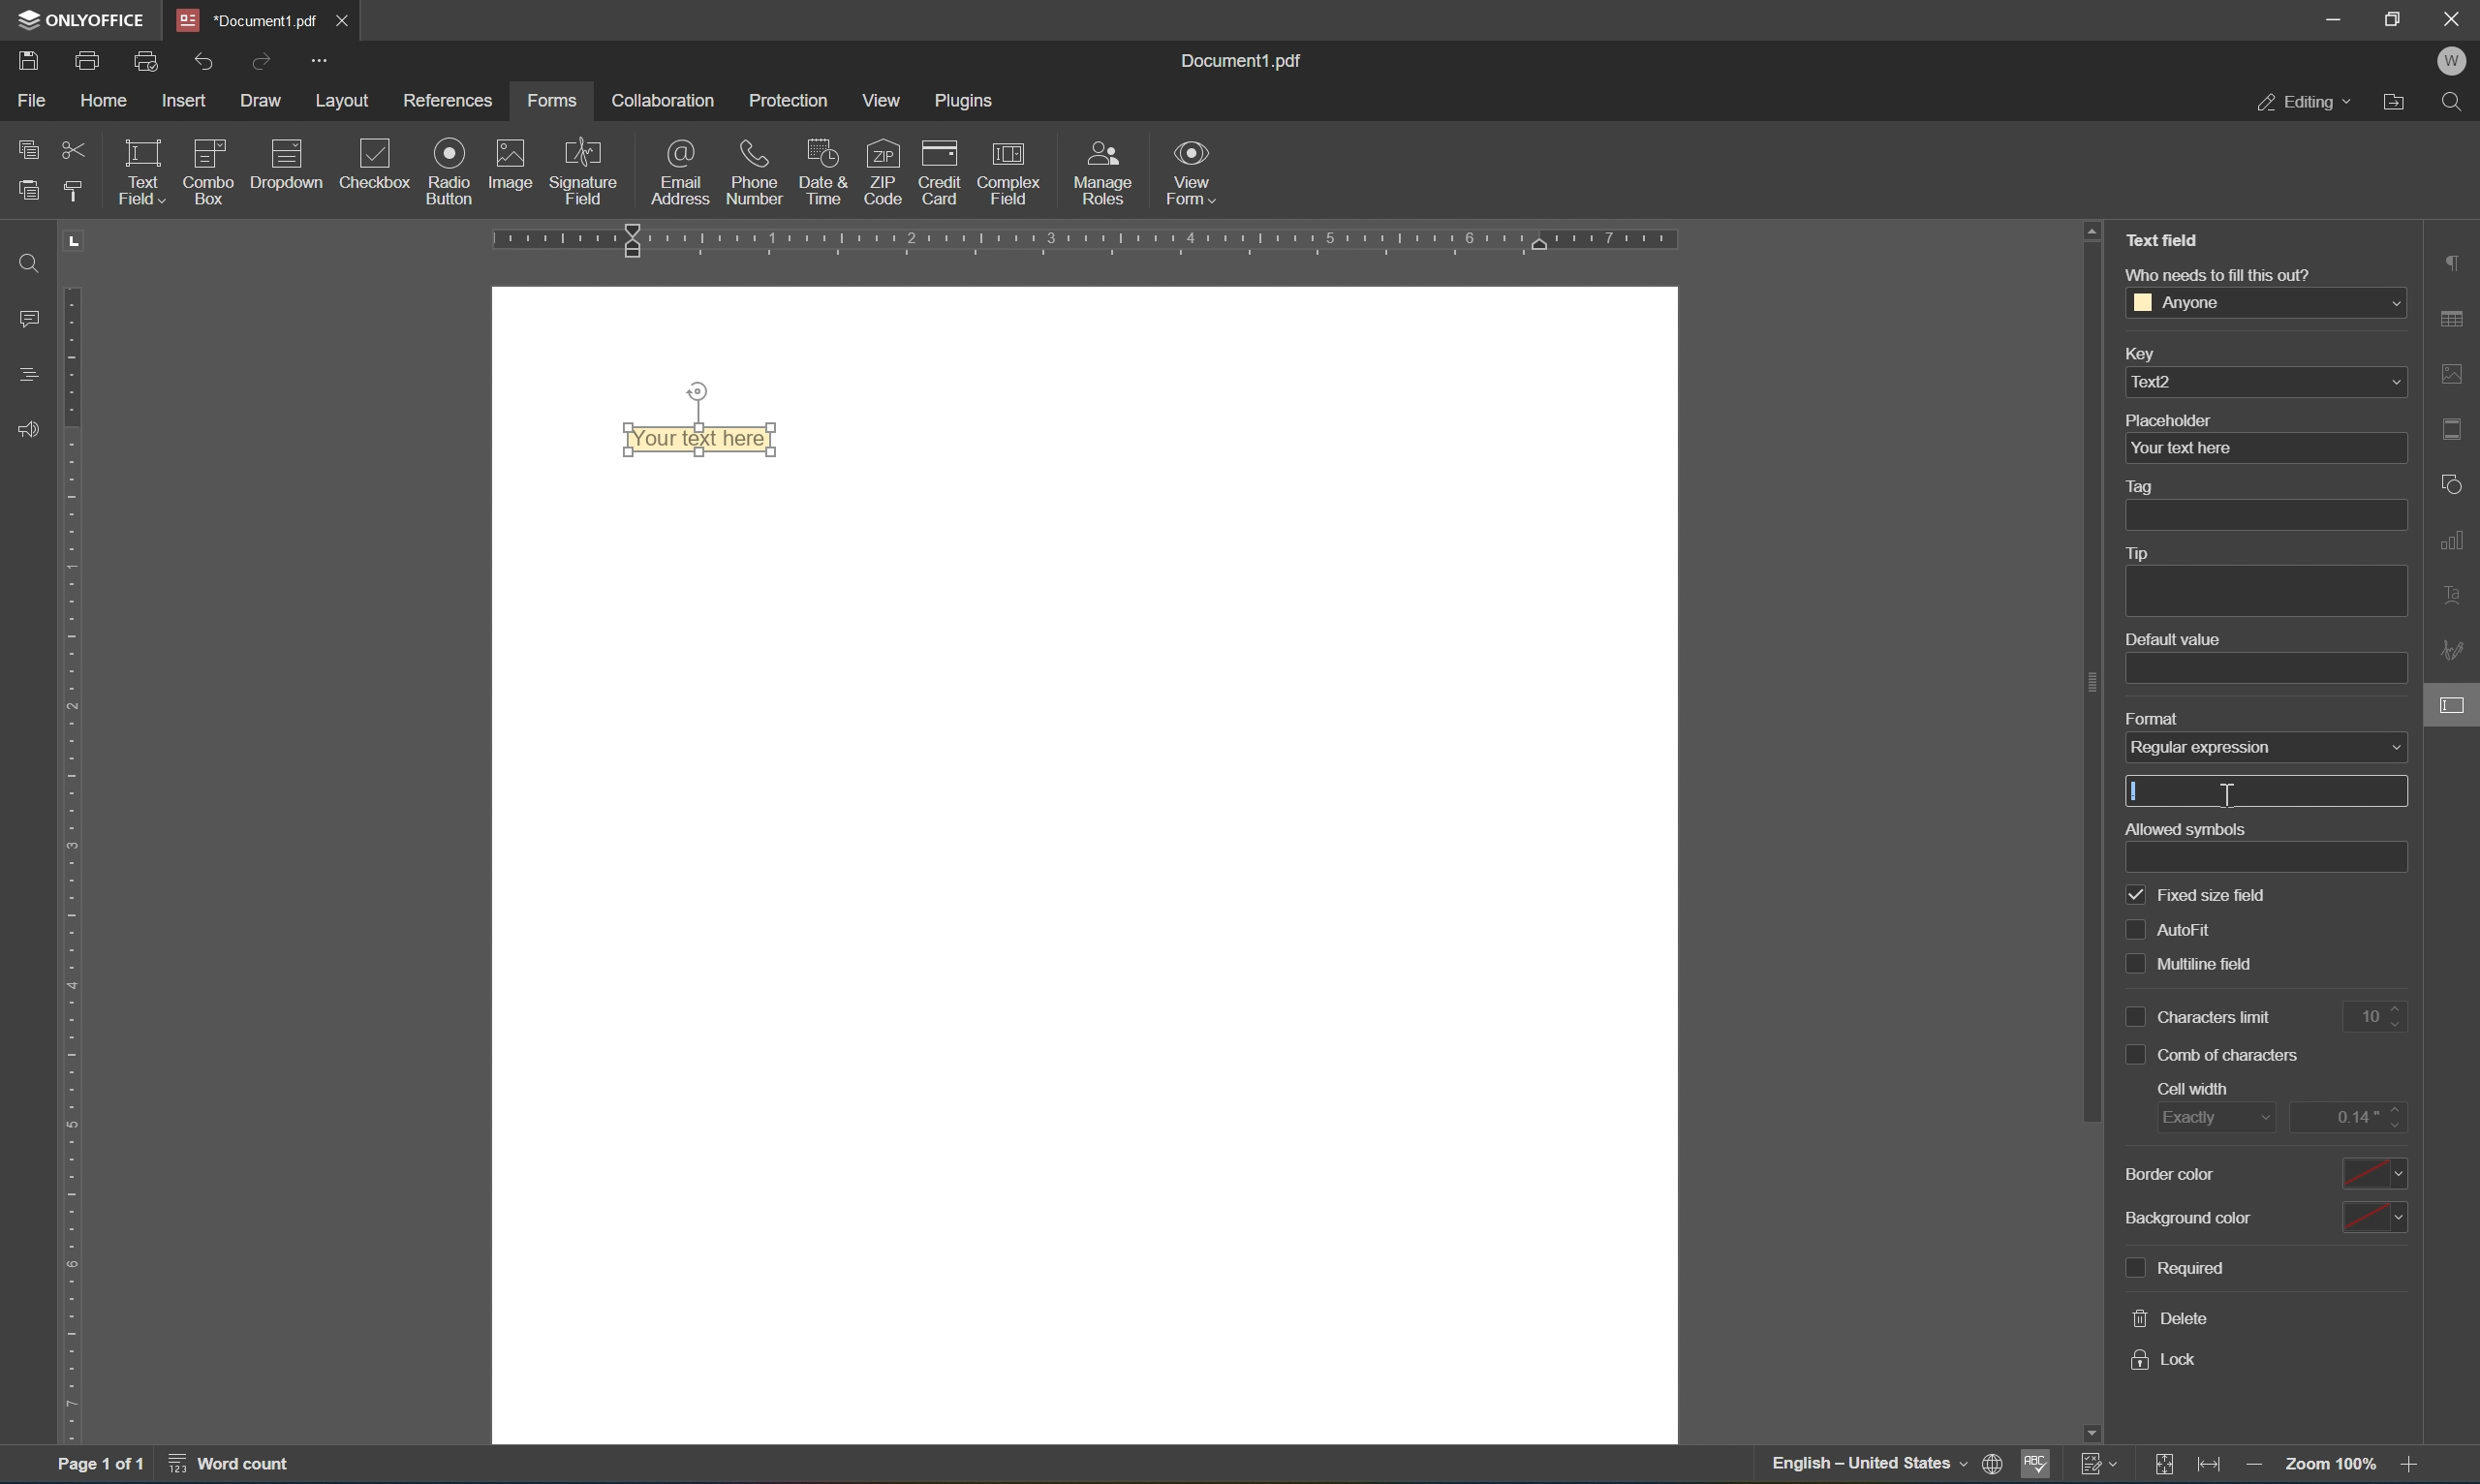  I want to click on Text Field, so click(2165, 241).